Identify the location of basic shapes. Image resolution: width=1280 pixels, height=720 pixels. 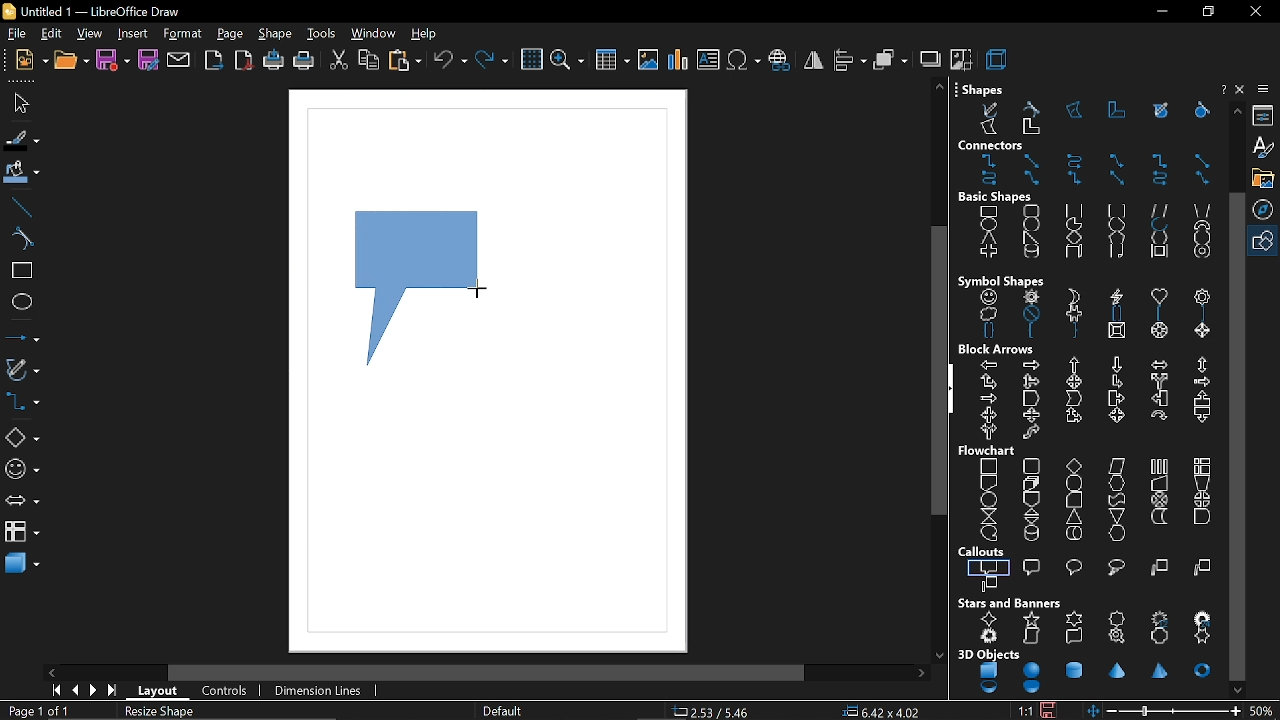
(997, 197).